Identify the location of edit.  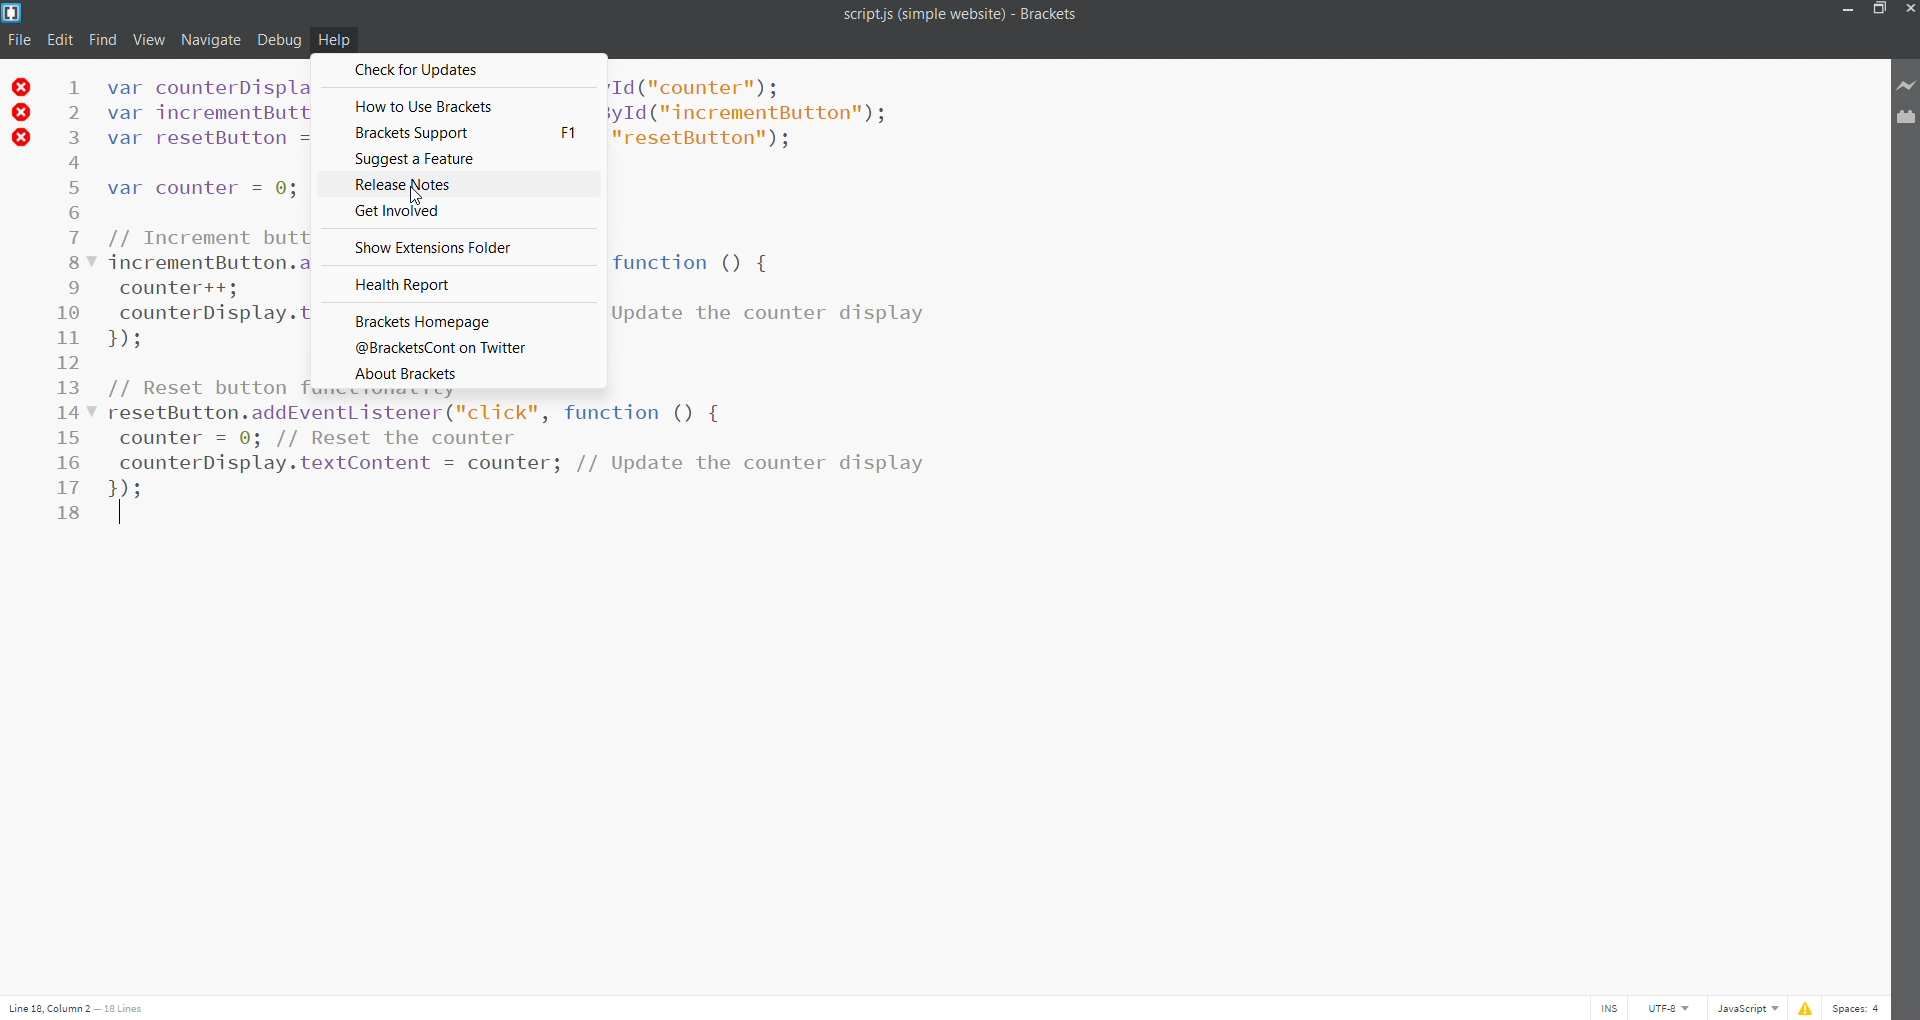
(58, 38).